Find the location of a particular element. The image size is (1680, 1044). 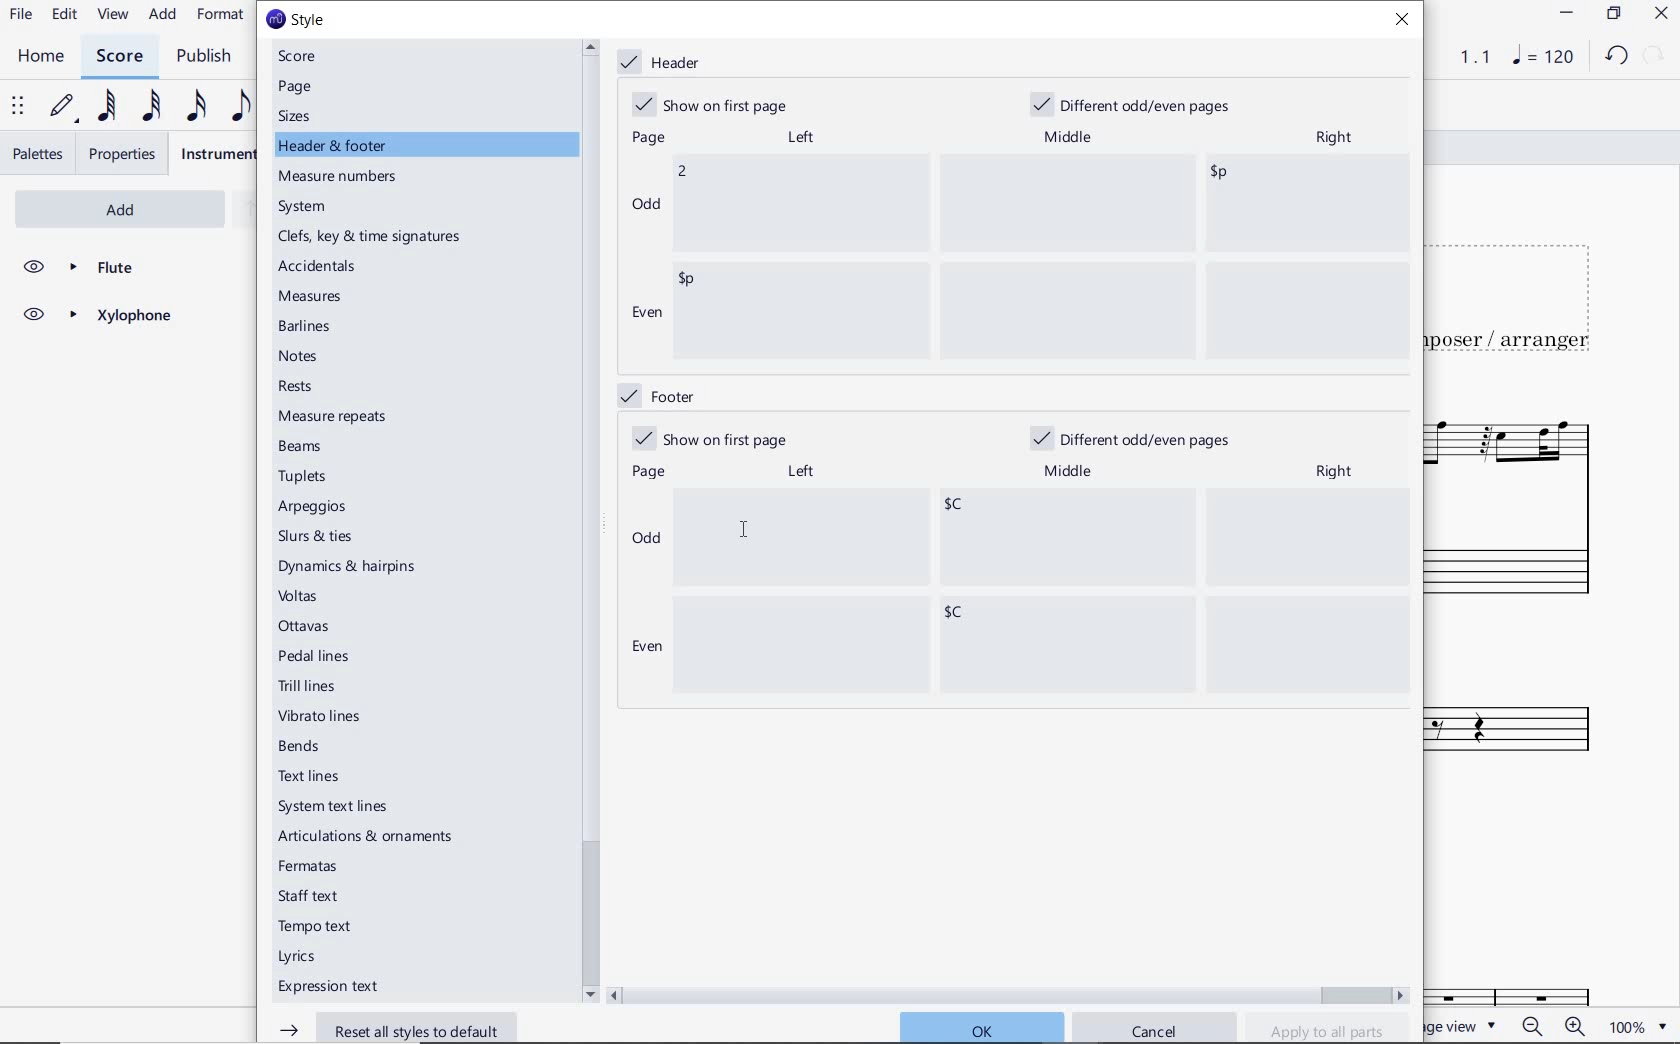

beams is located at coordinates (305, 447).